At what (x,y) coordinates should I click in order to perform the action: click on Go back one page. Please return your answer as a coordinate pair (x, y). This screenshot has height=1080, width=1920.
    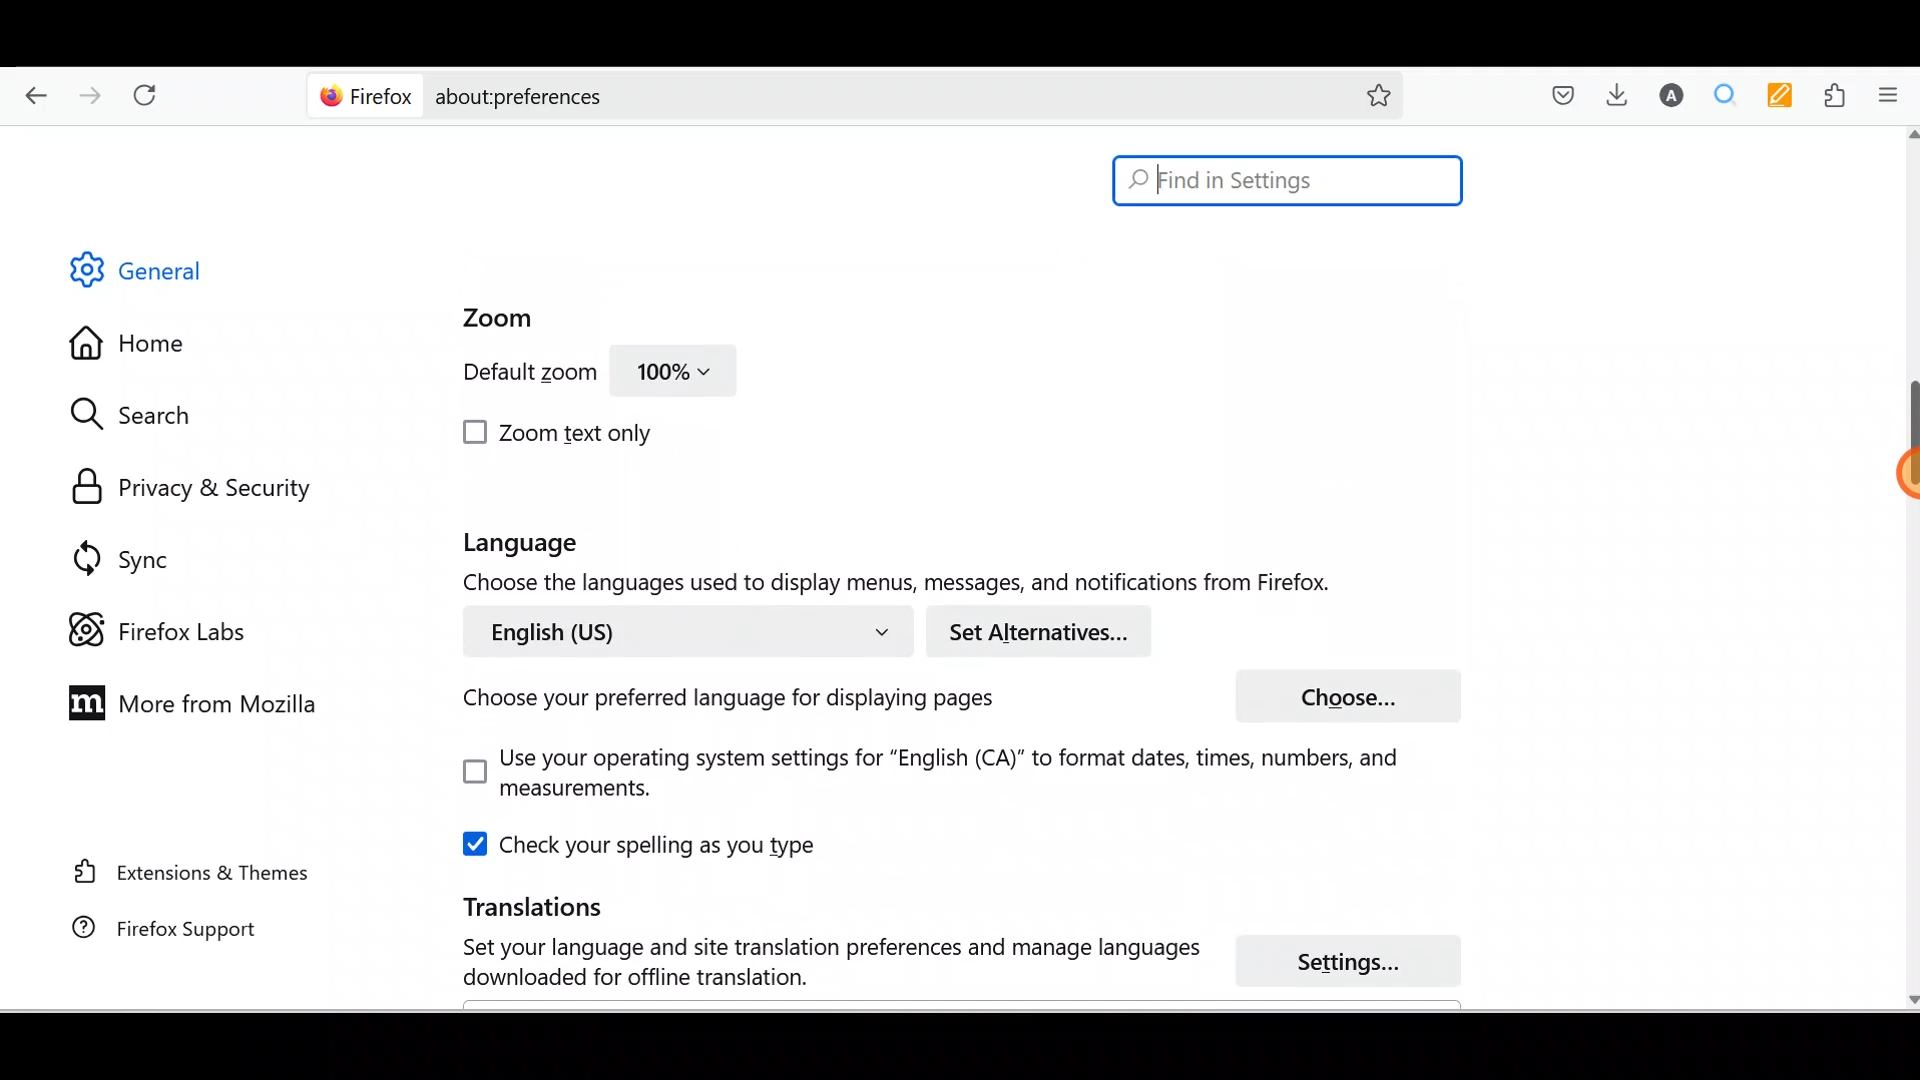
    Looking at the image, I should click on (28, 90).